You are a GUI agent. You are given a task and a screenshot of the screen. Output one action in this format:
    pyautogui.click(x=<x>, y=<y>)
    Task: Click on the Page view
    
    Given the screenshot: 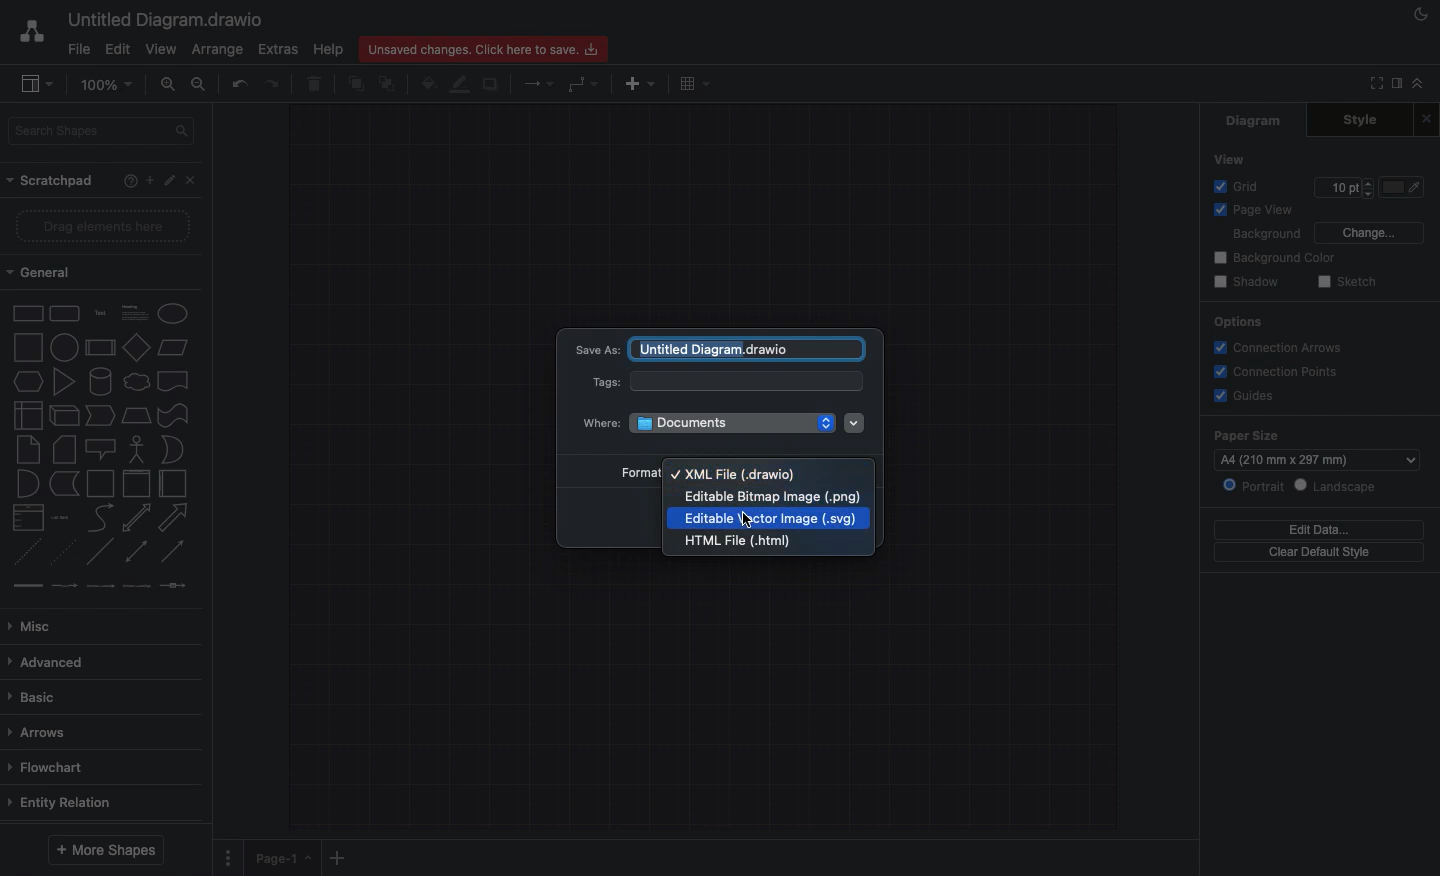 What is the action you would take?
    pyautogui.click(x=1255, y=211)
    